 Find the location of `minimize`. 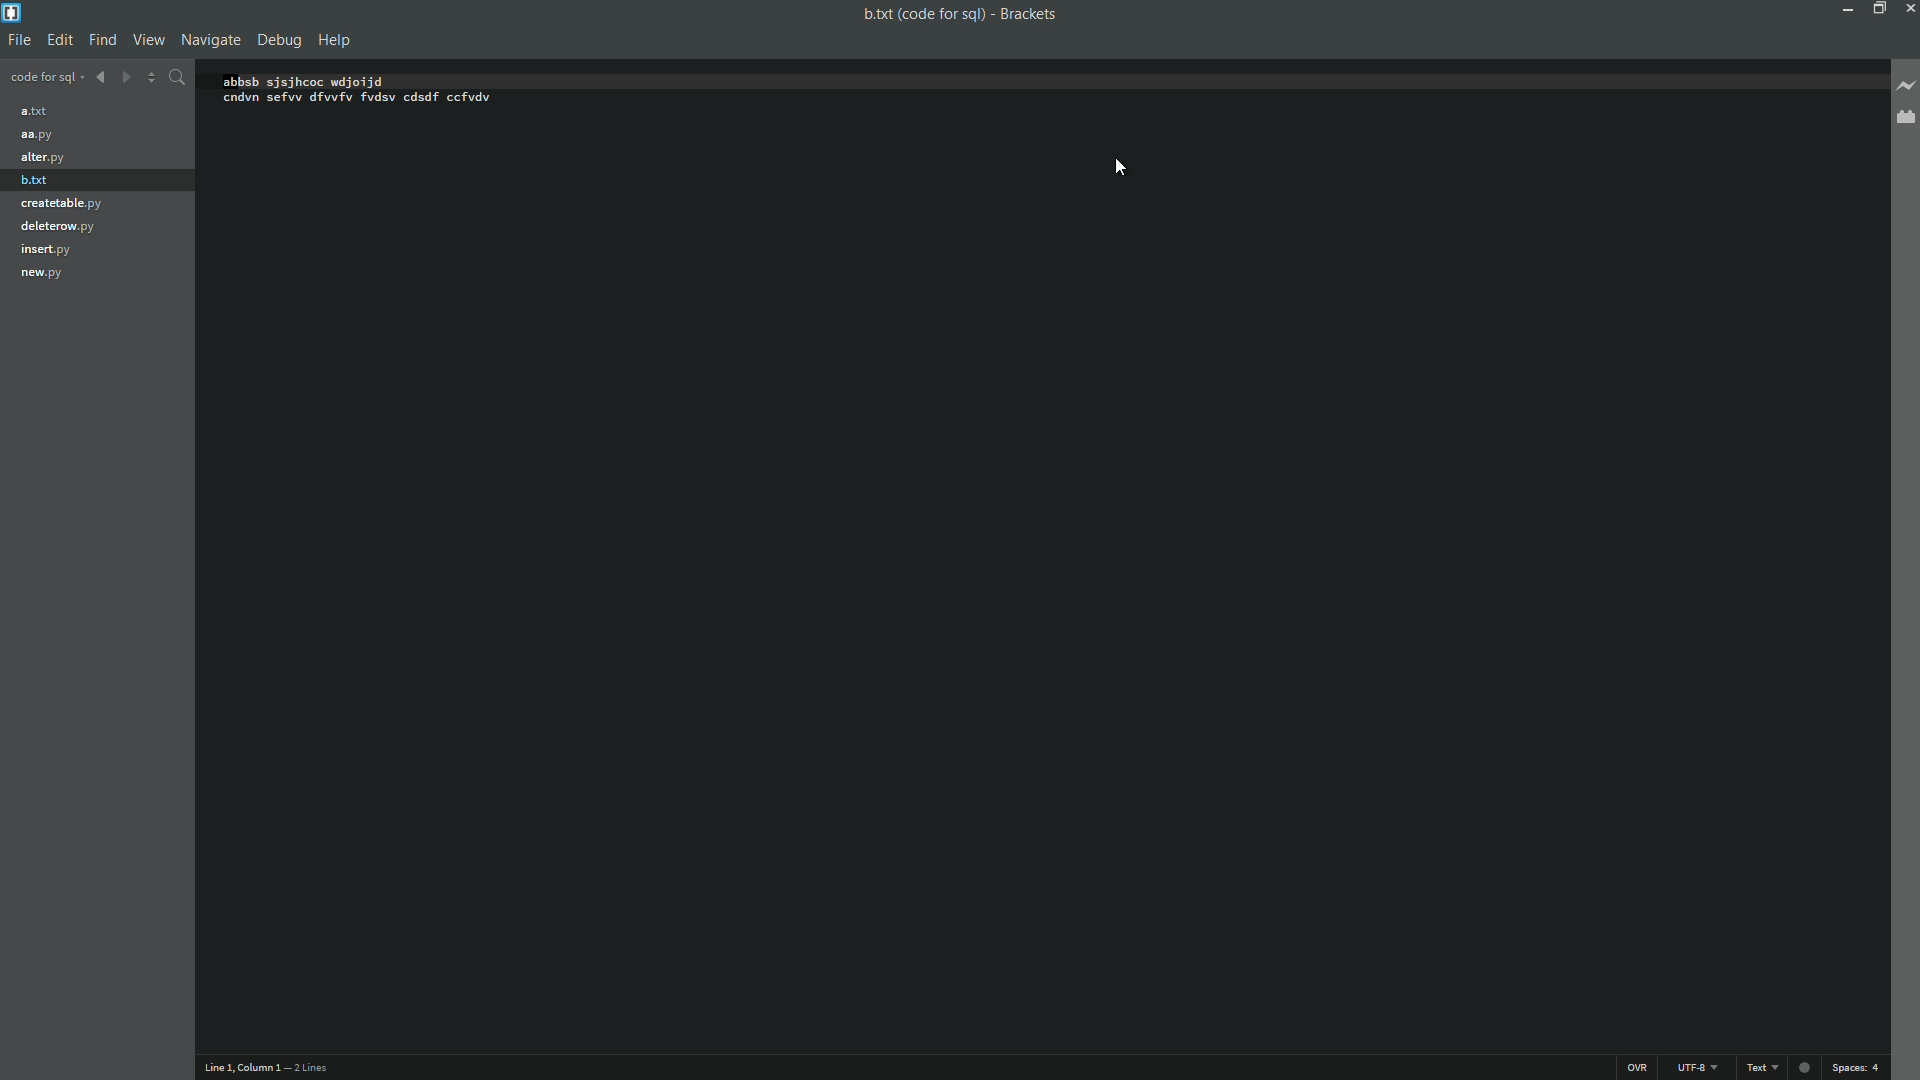

minimize is located at coordinates (1846, 8).